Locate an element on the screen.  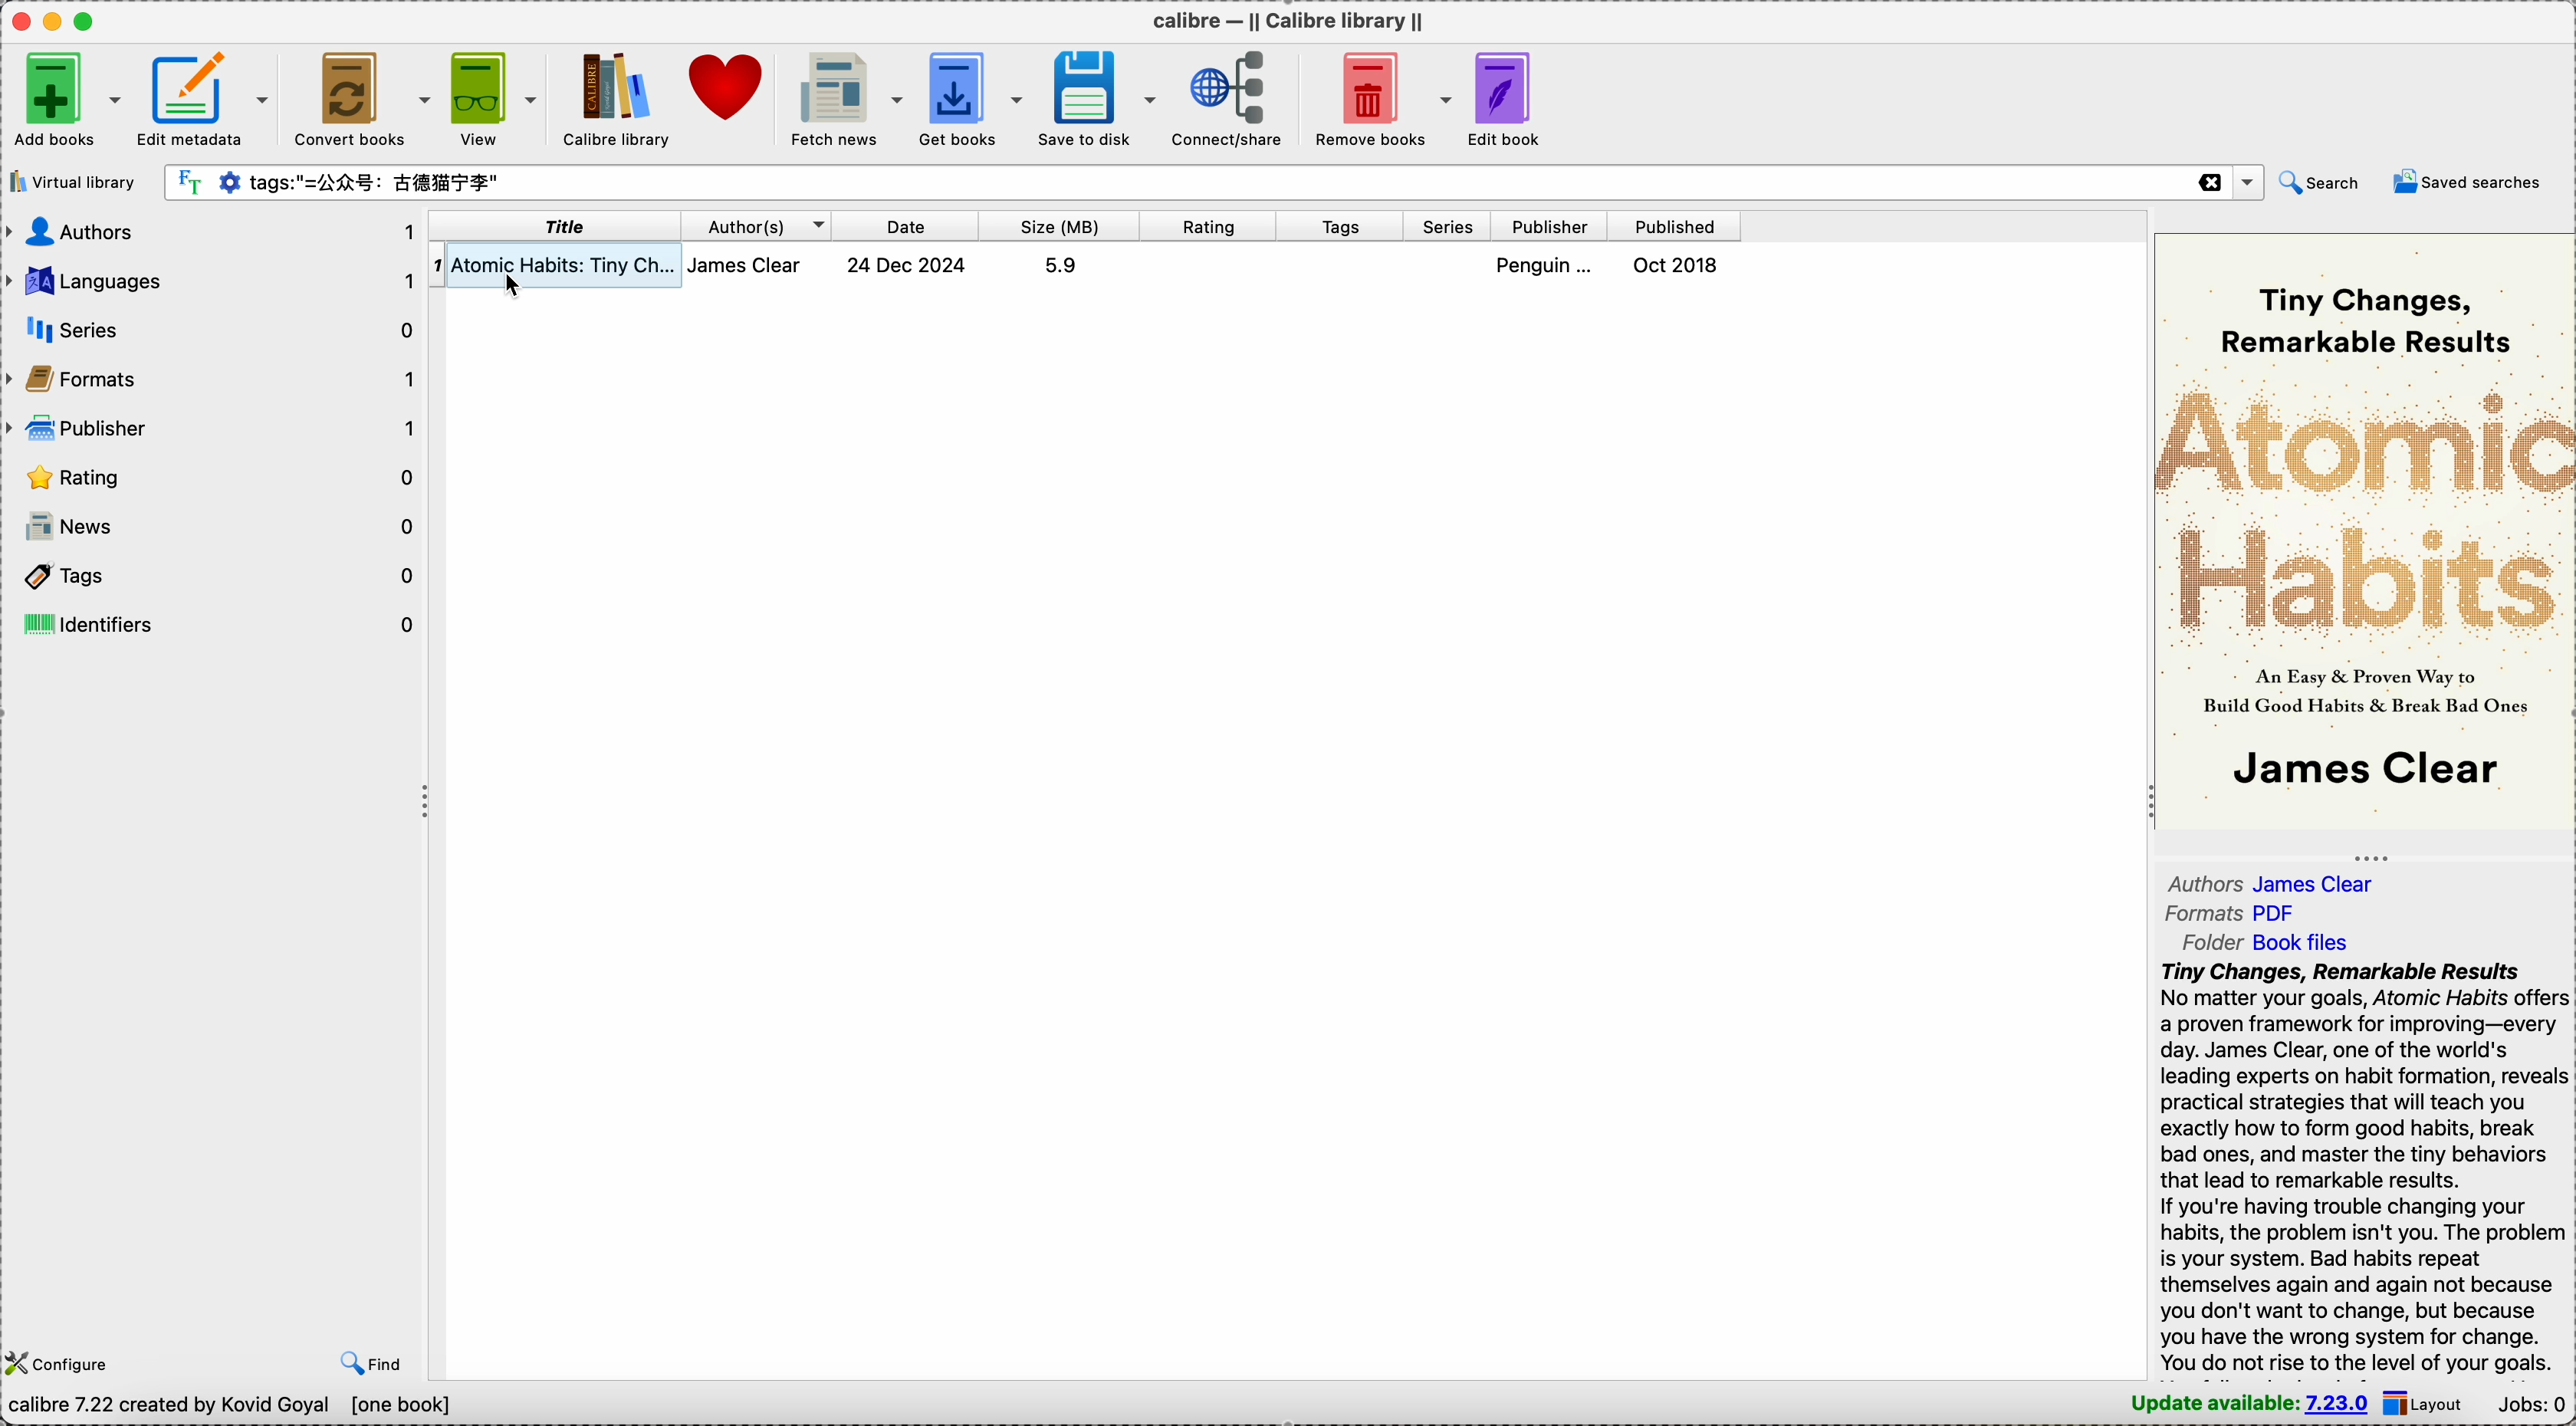
search is located at coordinates (2319, 182).